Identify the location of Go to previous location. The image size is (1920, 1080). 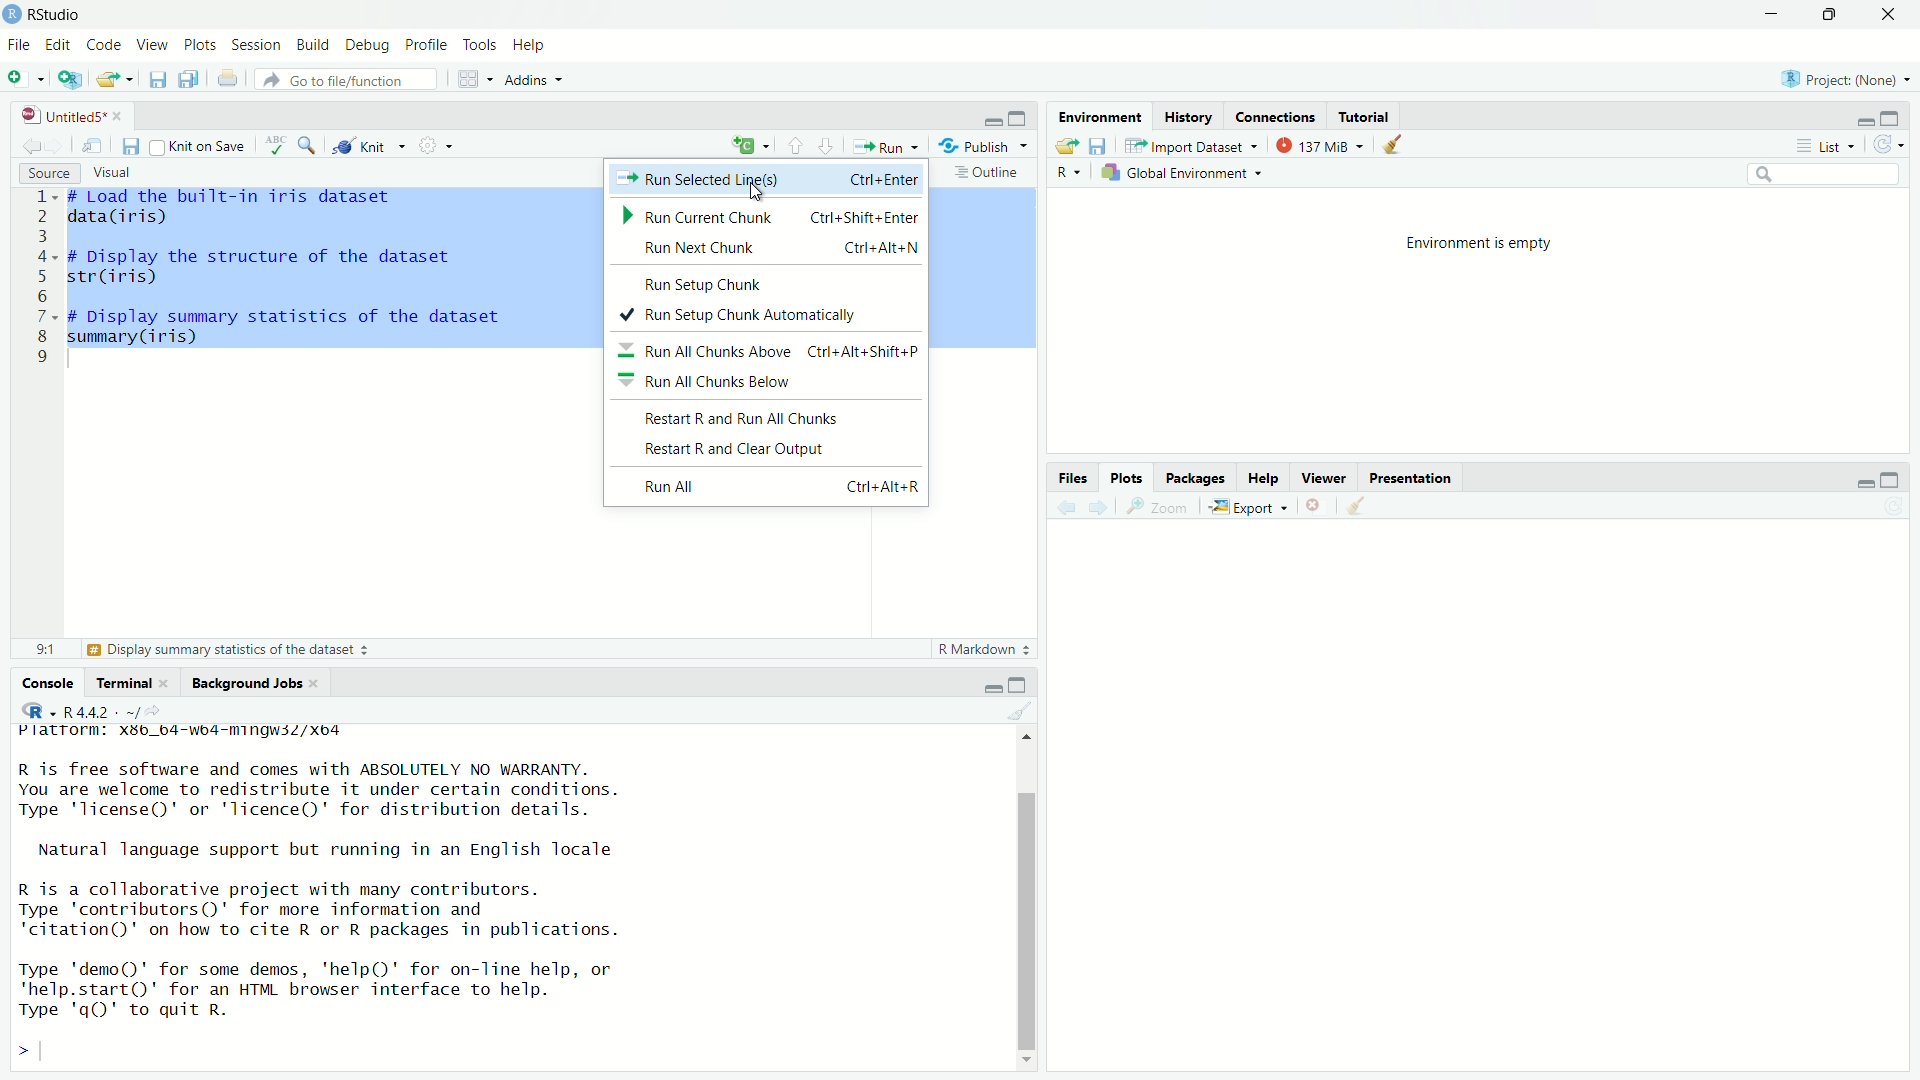
(32, 145).